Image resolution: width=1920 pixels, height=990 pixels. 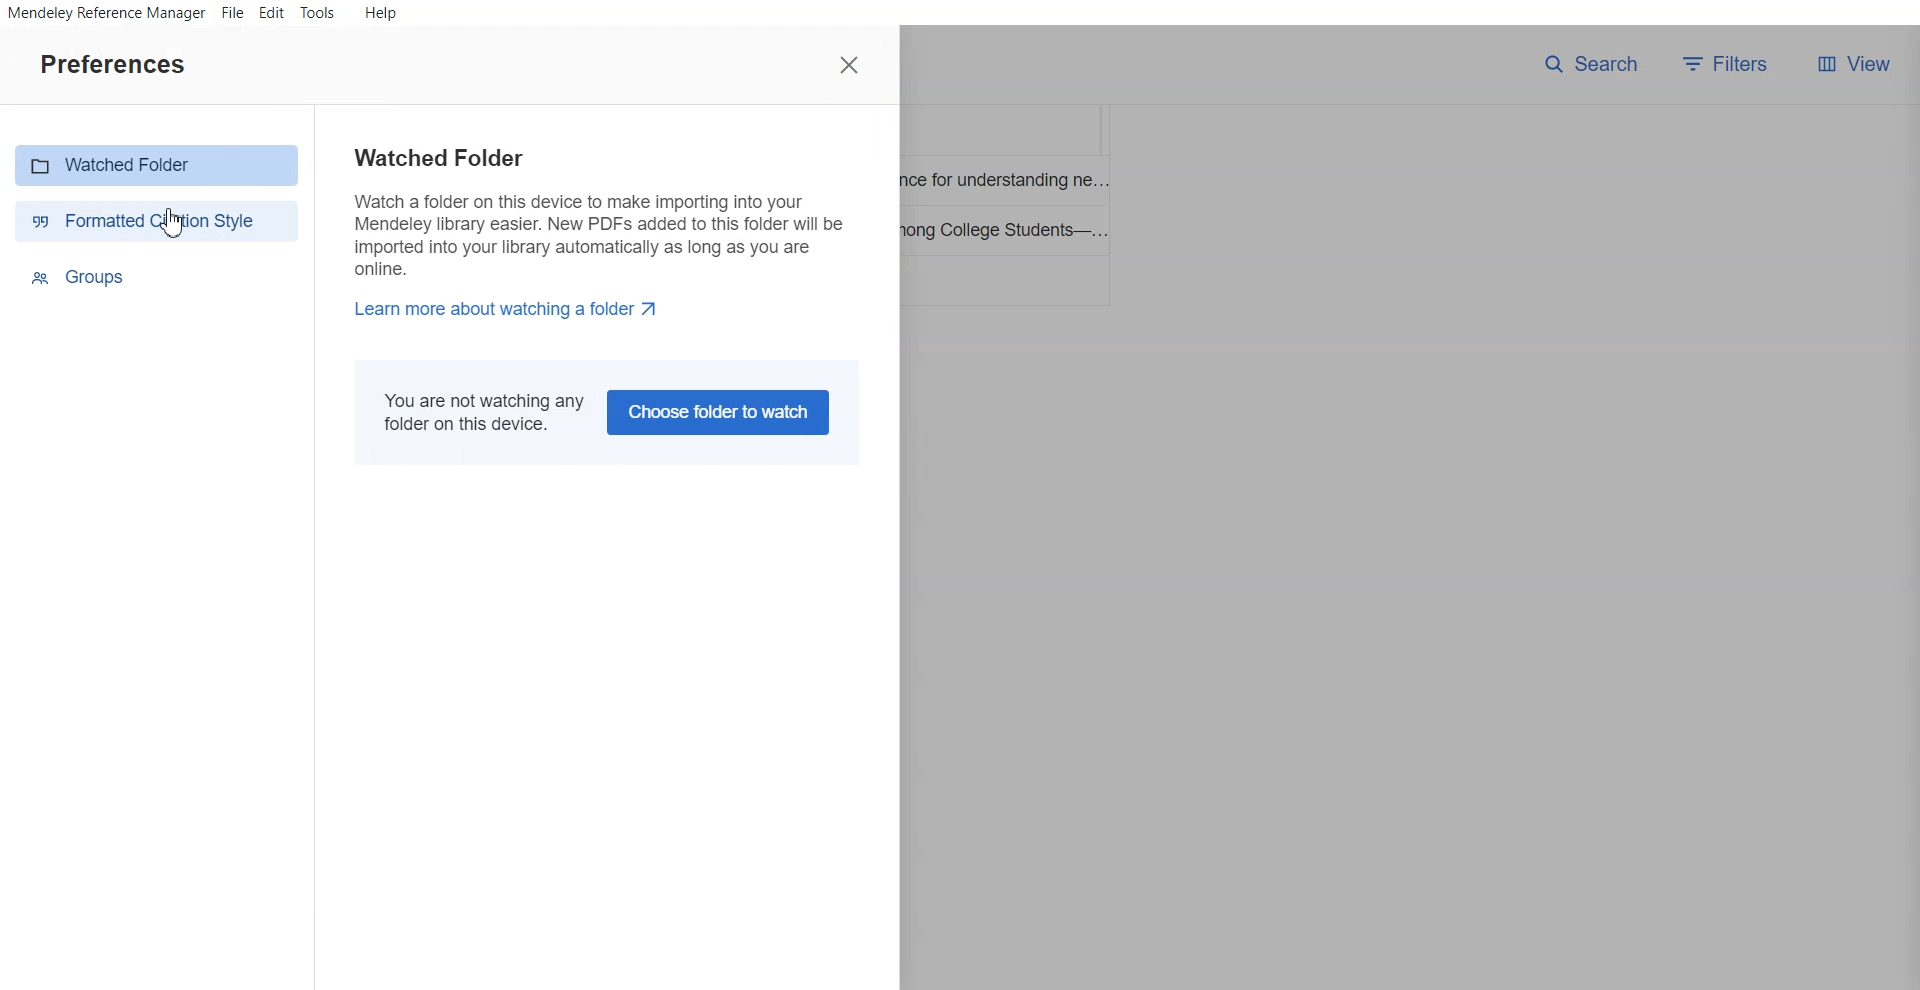 I want to click on Veiw, so click(x=1853, y=64).